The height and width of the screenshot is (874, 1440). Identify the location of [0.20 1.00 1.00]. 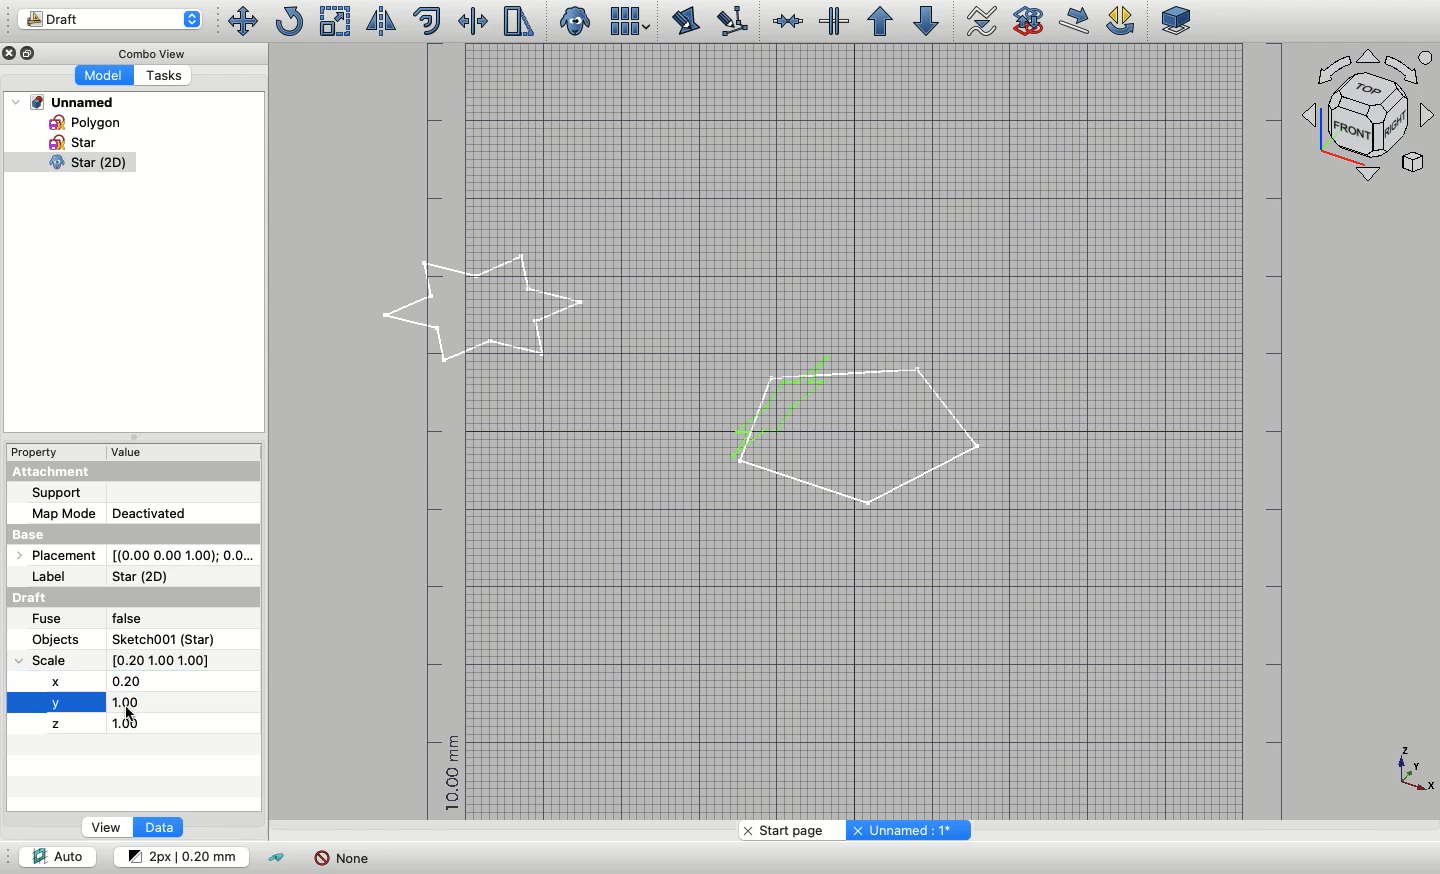
(182, 660).